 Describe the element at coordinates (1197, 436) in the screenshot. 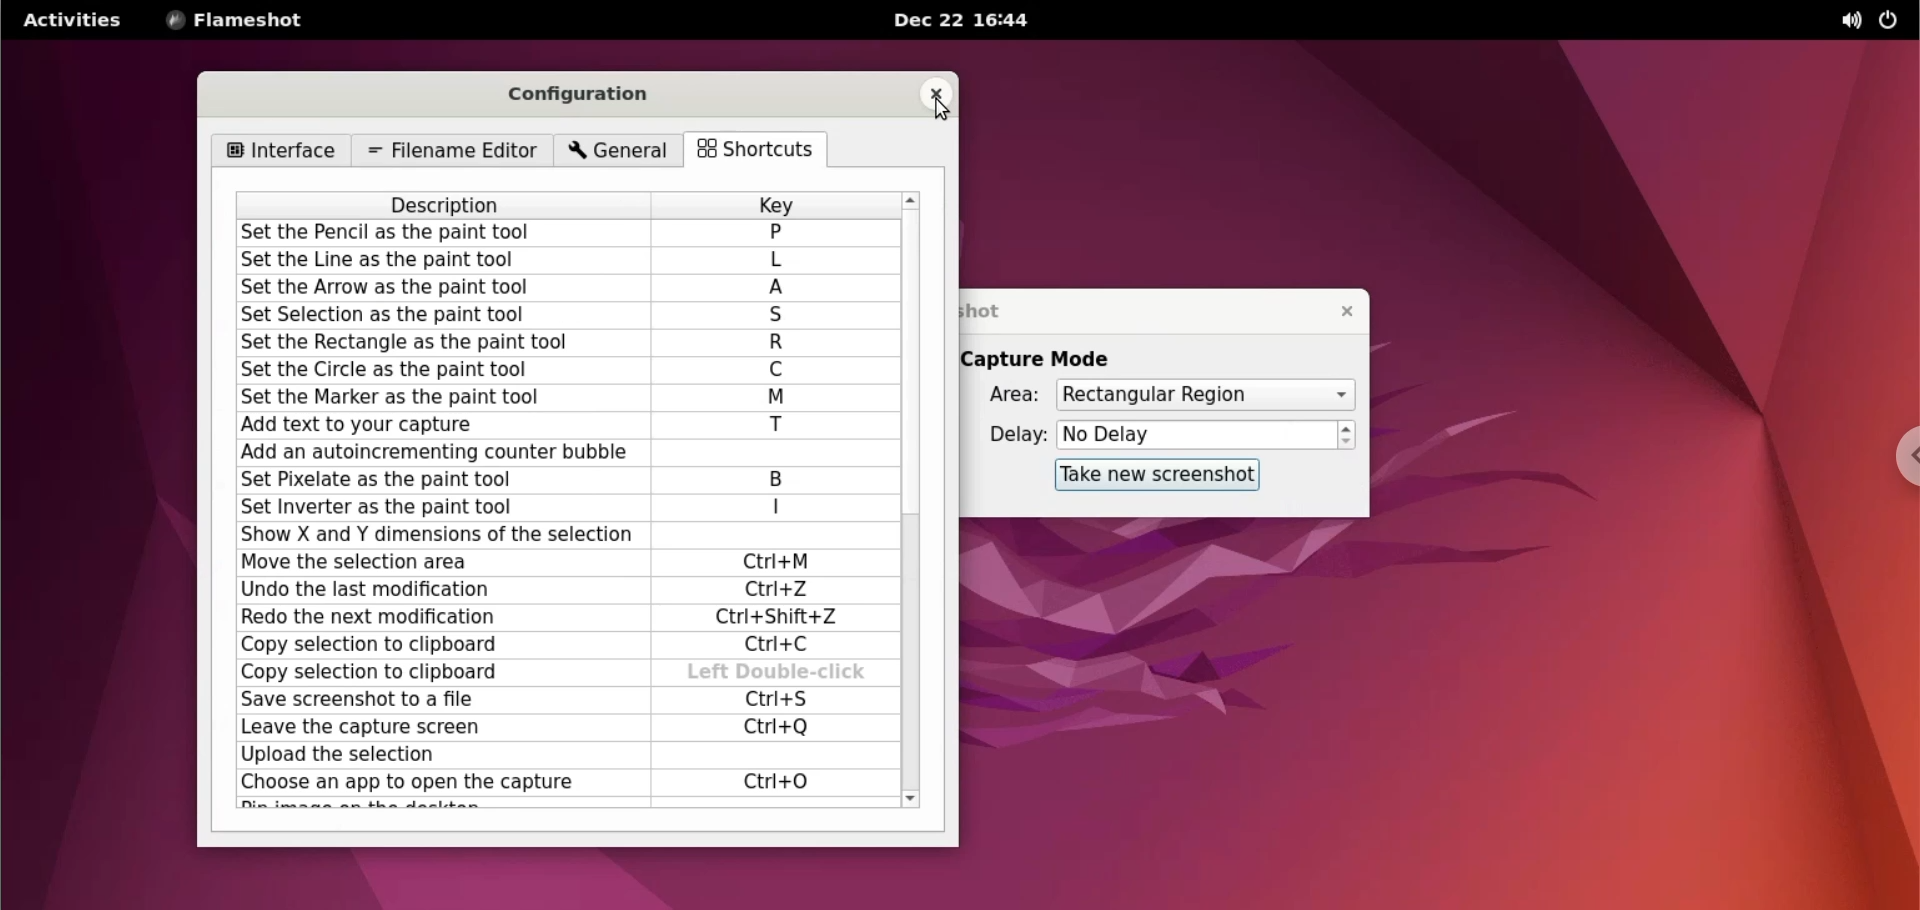

I see `delay time input box` at that location.